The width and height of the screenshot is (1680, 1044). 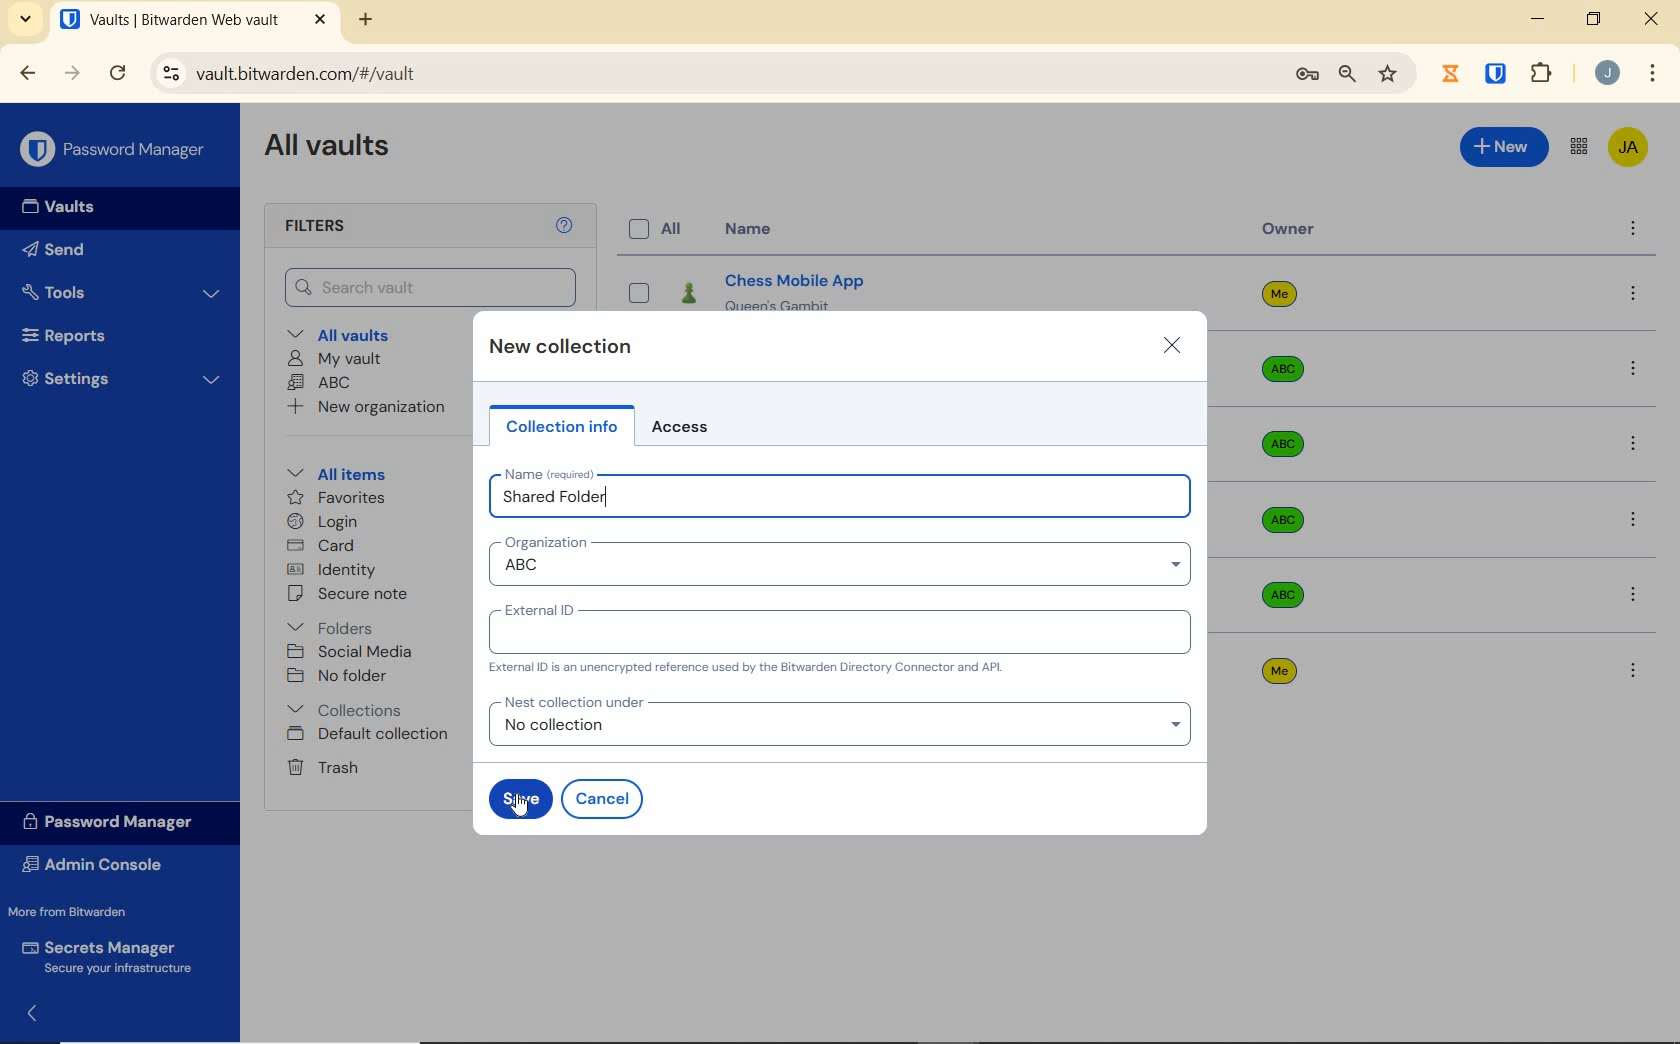 What do you see at coordinates (325, 548) in the screenshot?
I see `card` at bounding box center [325, 548].